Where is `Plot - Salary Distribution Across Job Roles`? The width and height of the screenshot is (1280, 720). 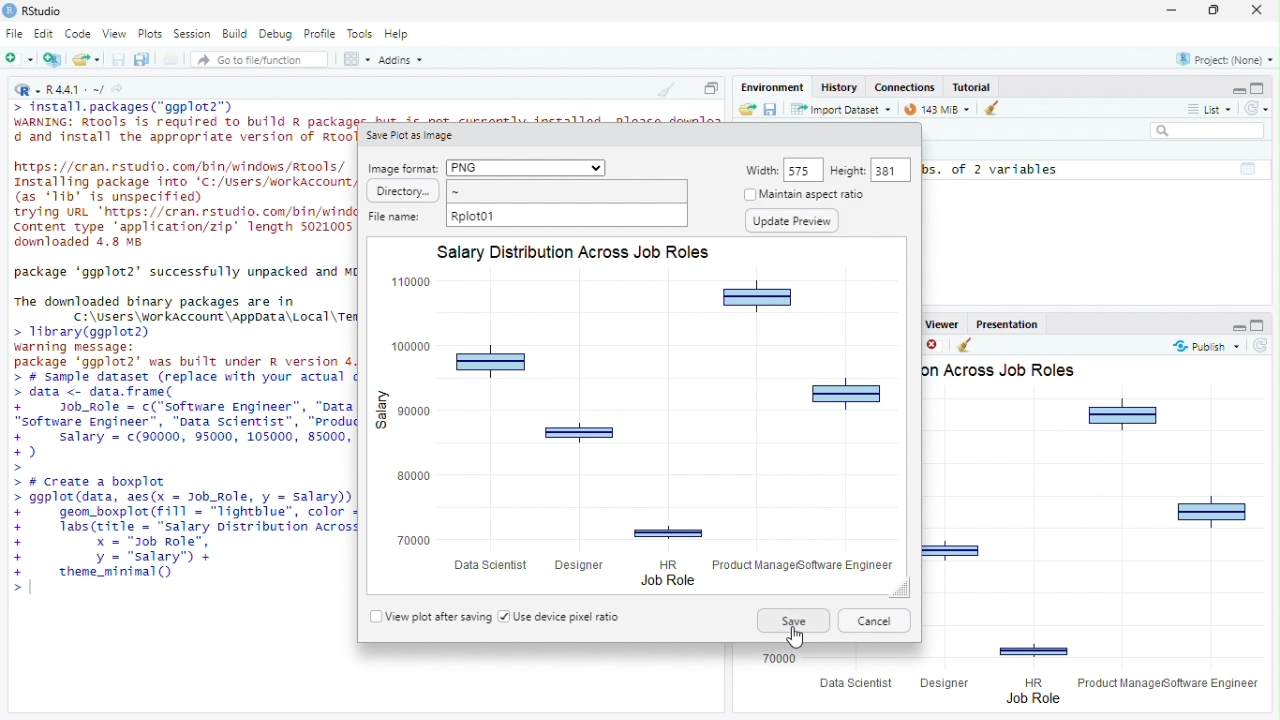
Plot - Salary Distribution Across Job Roles is located at coordinates (639, 417).